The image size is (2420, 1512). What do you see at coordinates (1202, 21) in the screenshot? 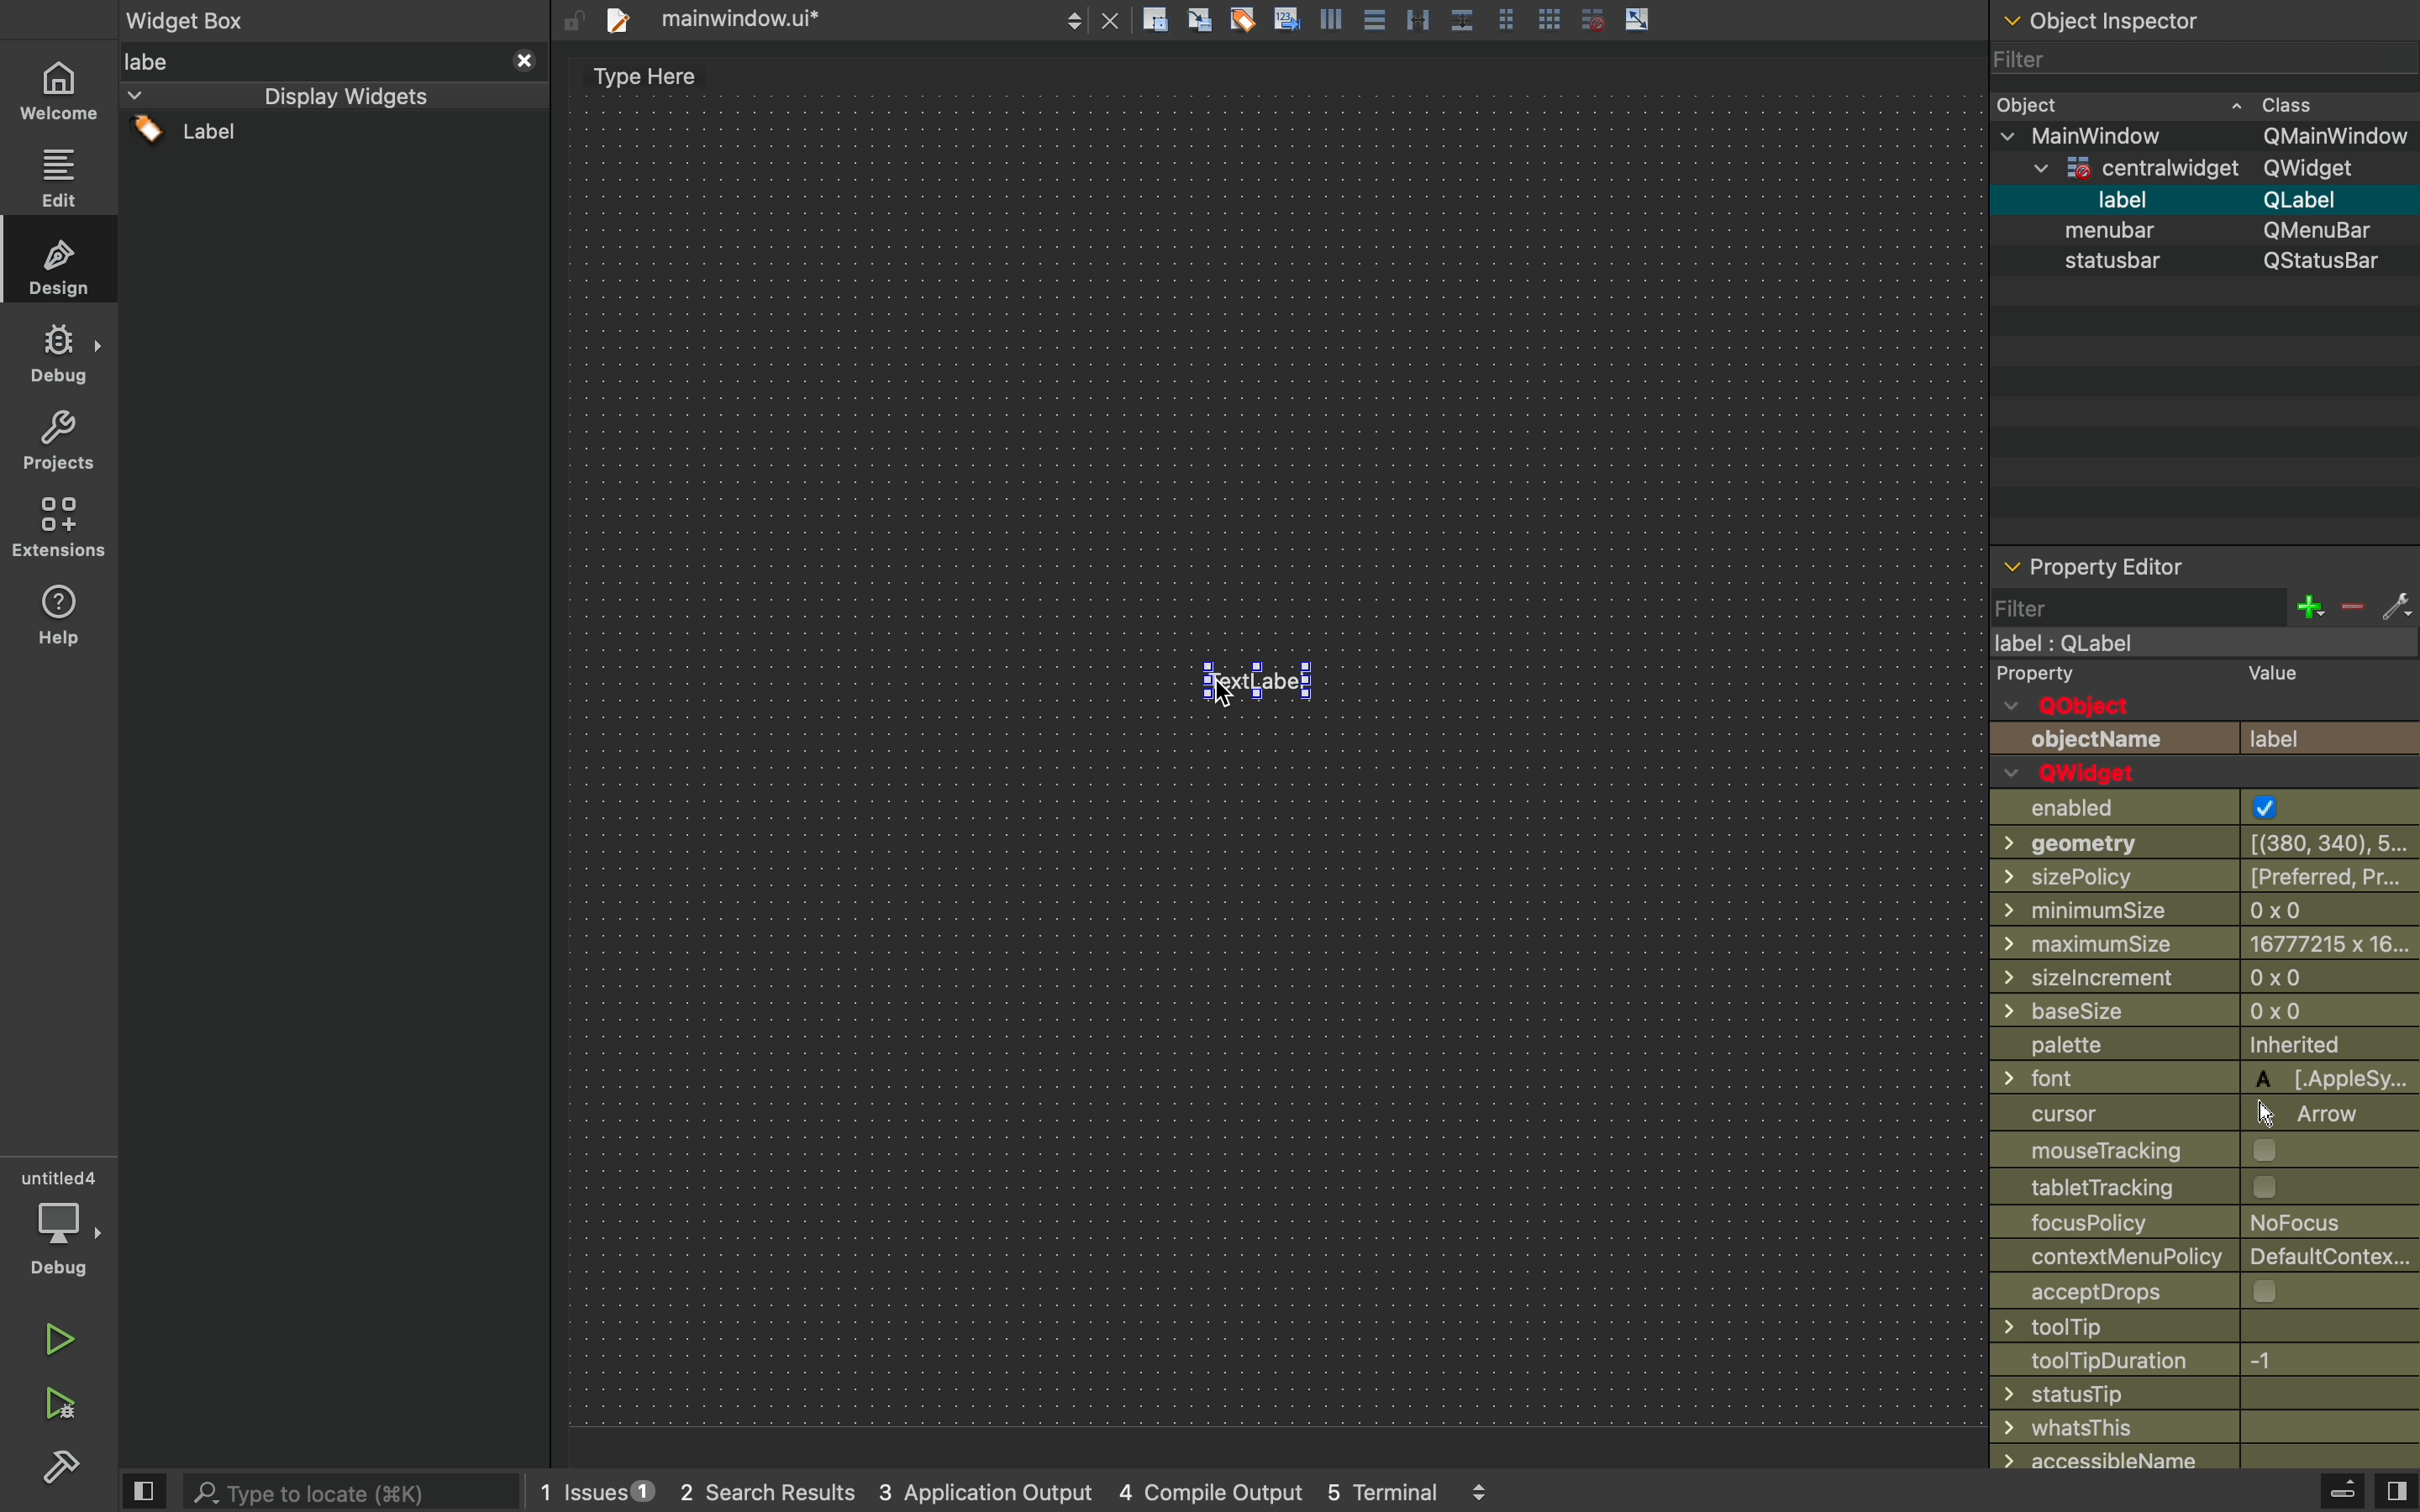
I see `icon` at bounding box center [1202, 21].